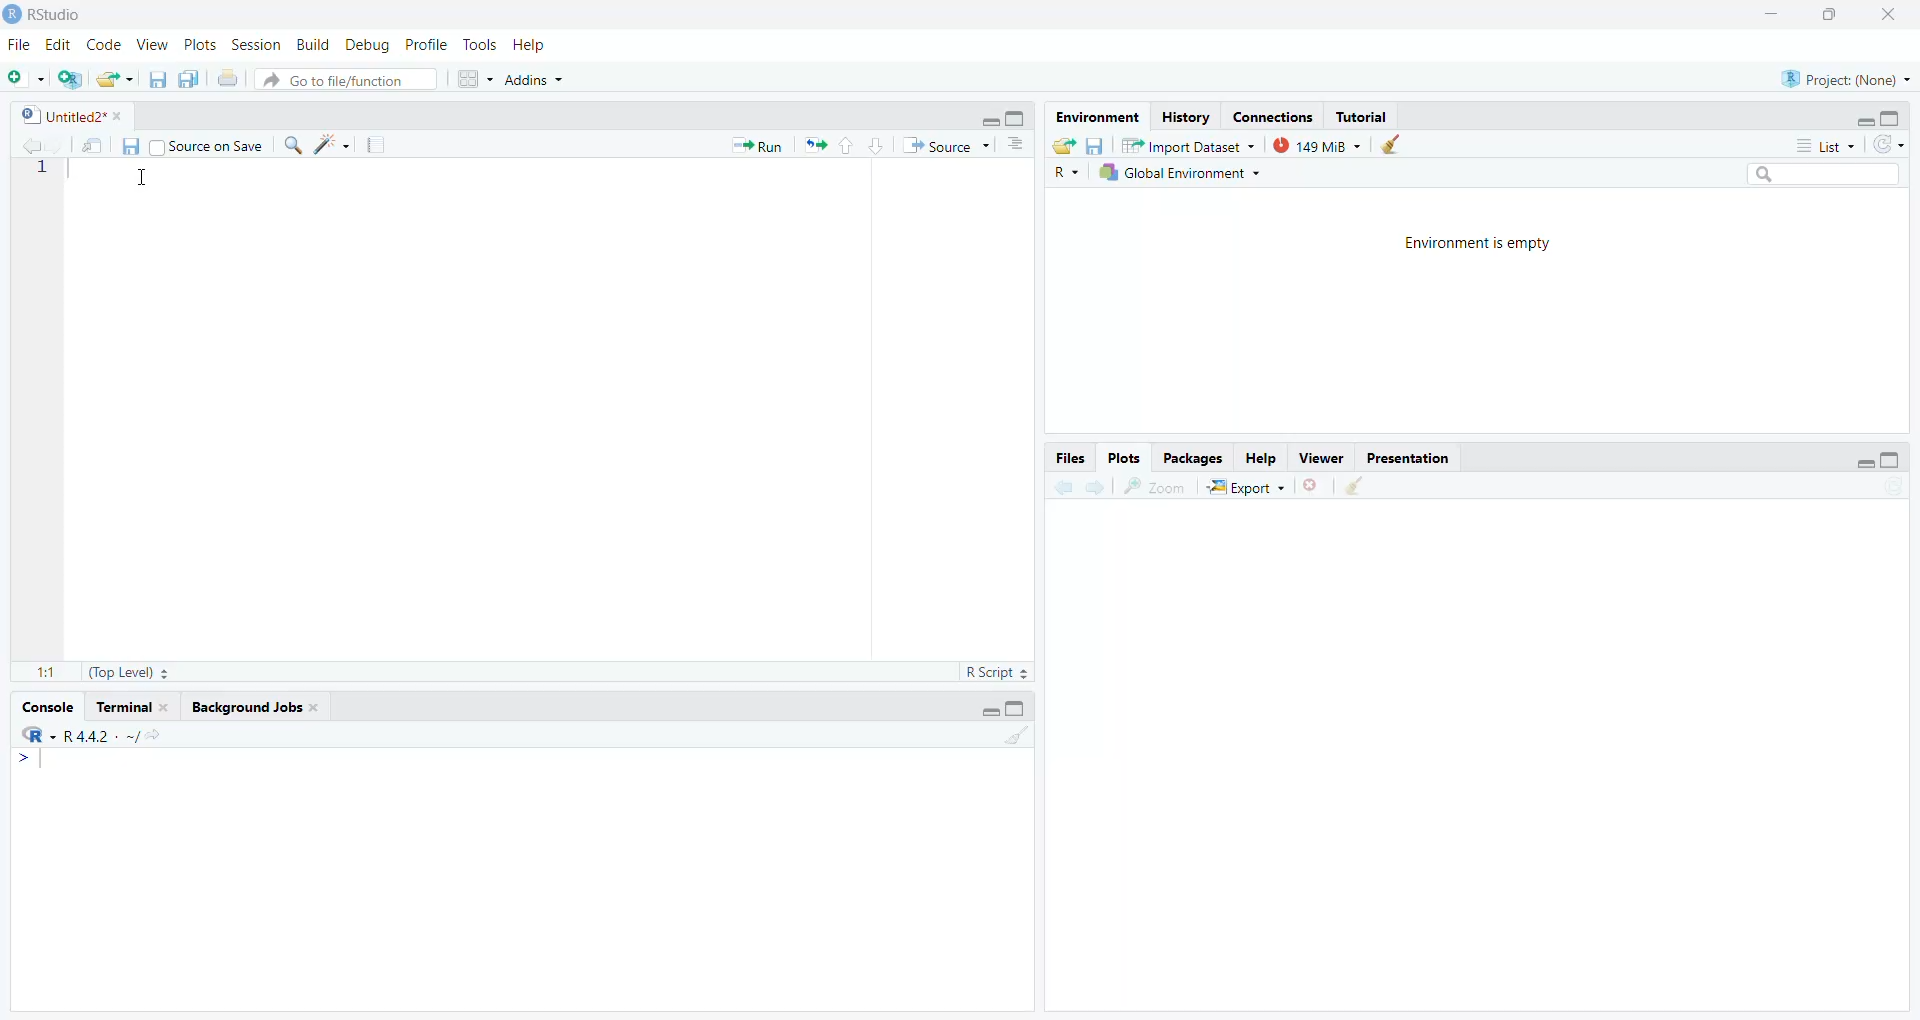  What do you see at coordinates (529, 47) in the screenshot?
I see `Help` at bounding box center [529, 47].